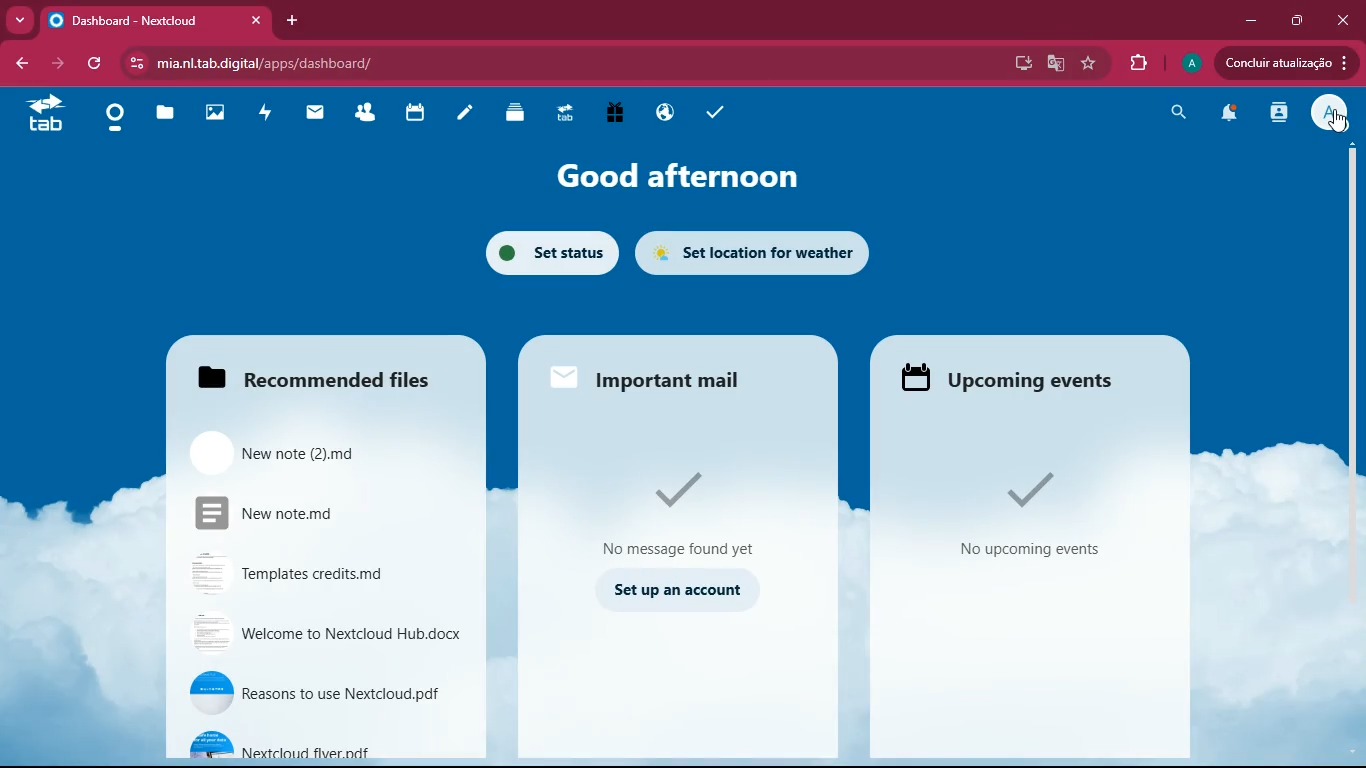 The image size is (1366, 768). Describe the element at coordinates (284, 741) in the screenshot. I see `Nextcloud flyer.pdf` at that location.